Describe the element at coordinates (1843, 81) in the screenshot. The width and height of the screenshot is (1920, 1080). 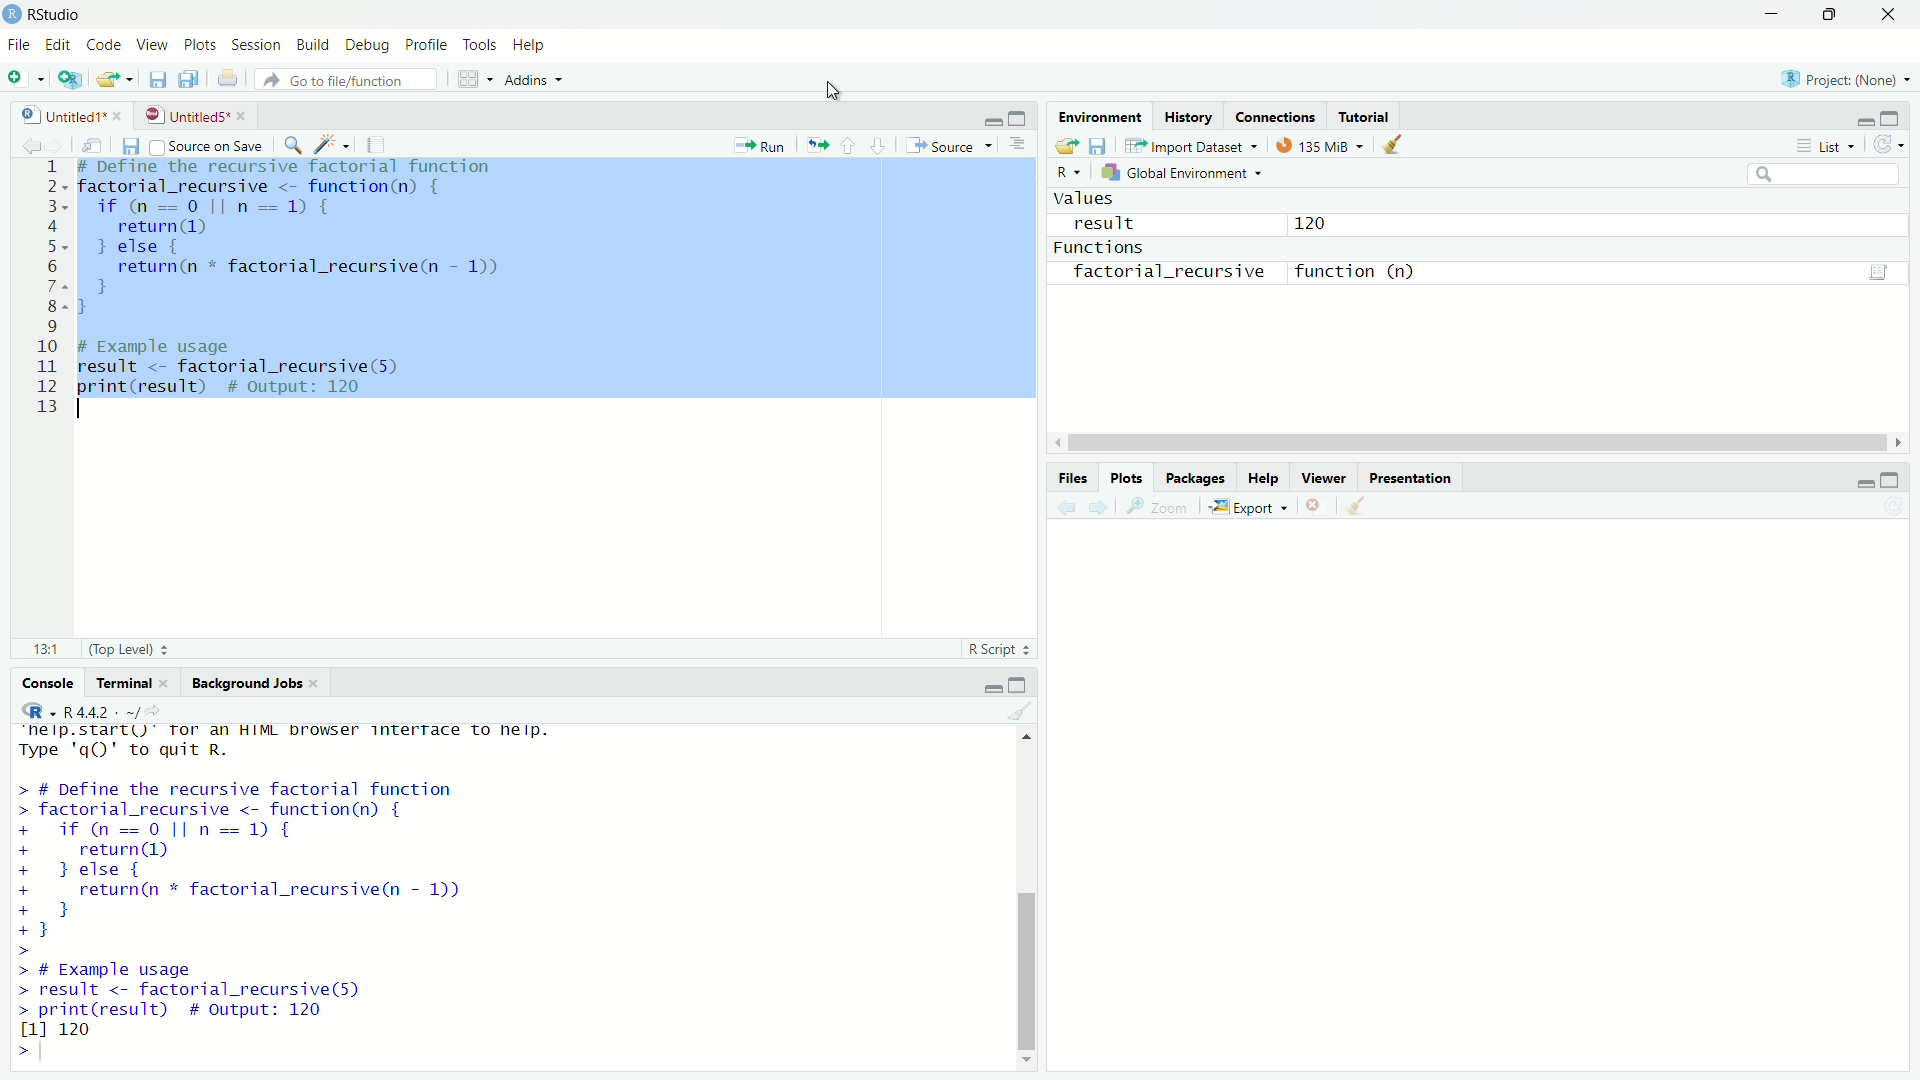
I see `Project (None)` at that location.